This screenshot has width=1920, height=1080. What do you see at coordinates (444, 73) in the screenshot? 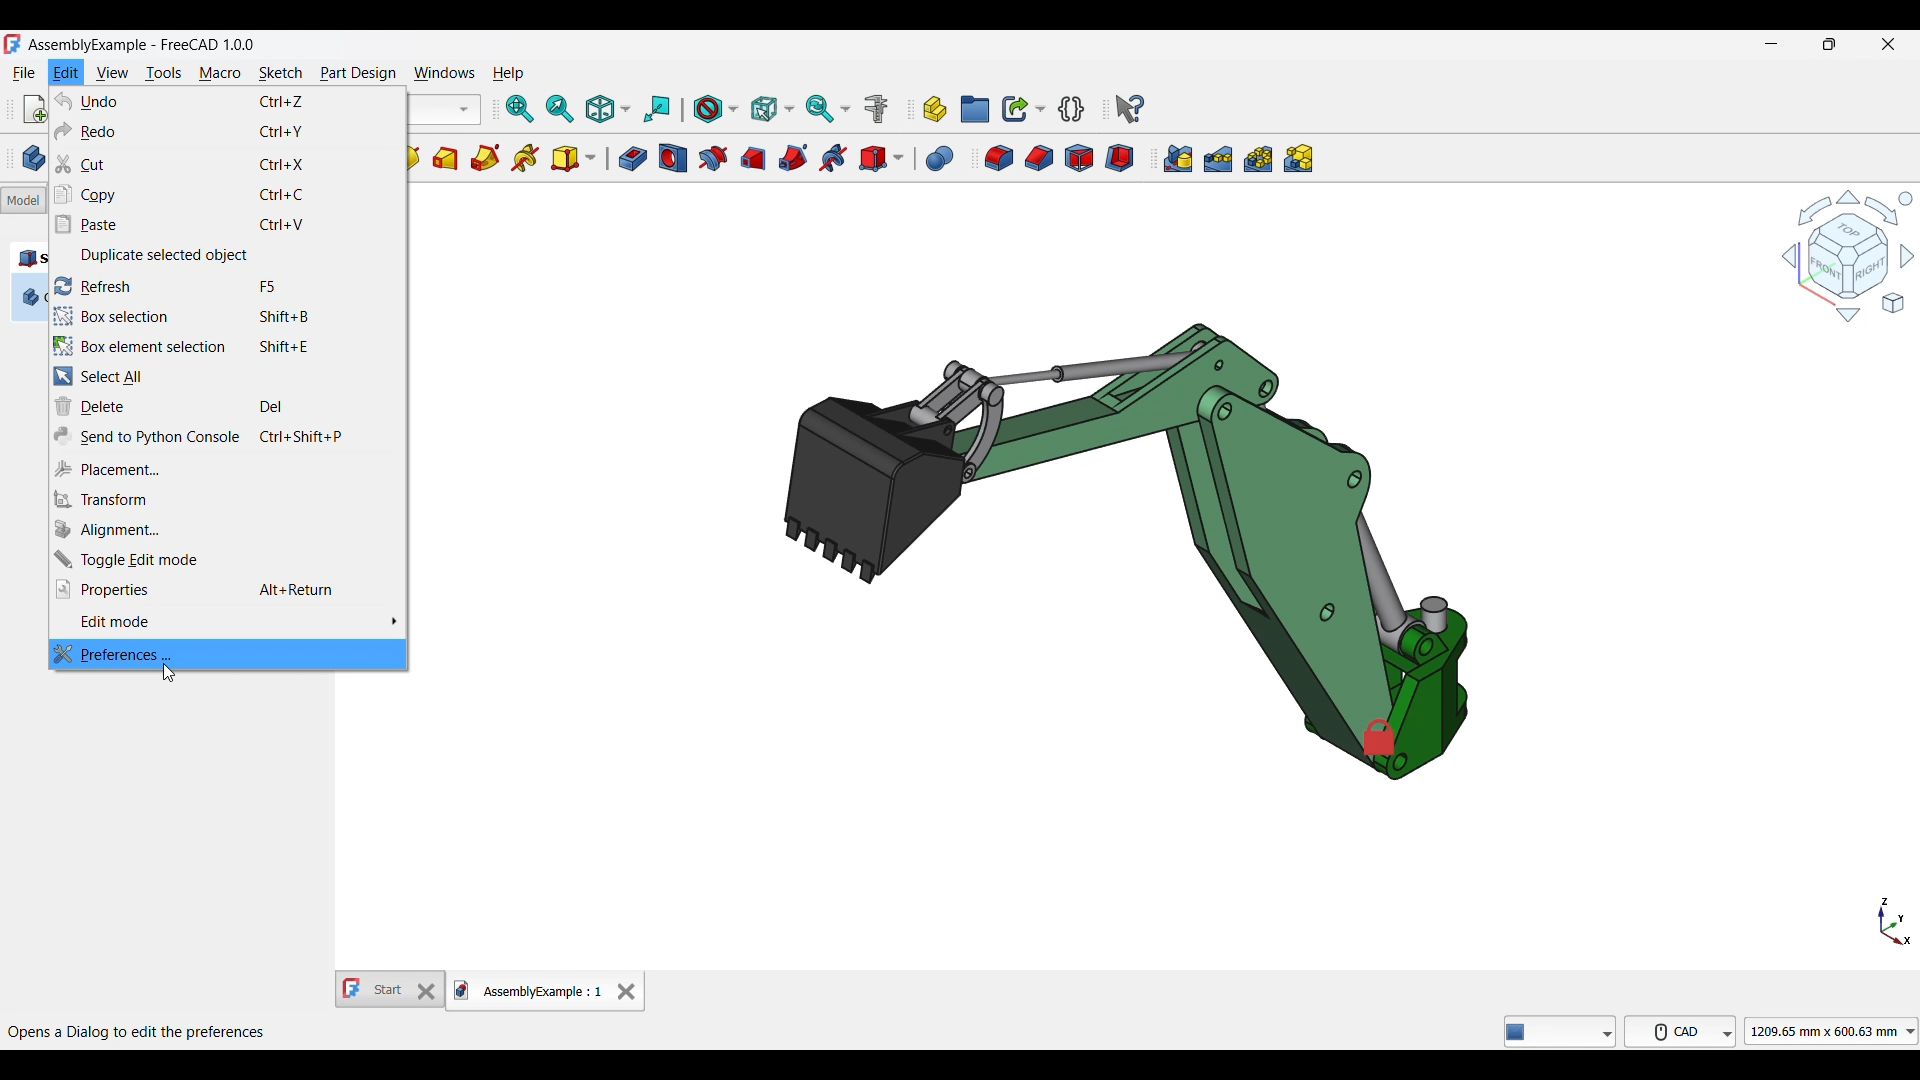
I see `Windows menu` at bounding box center [444, 73].